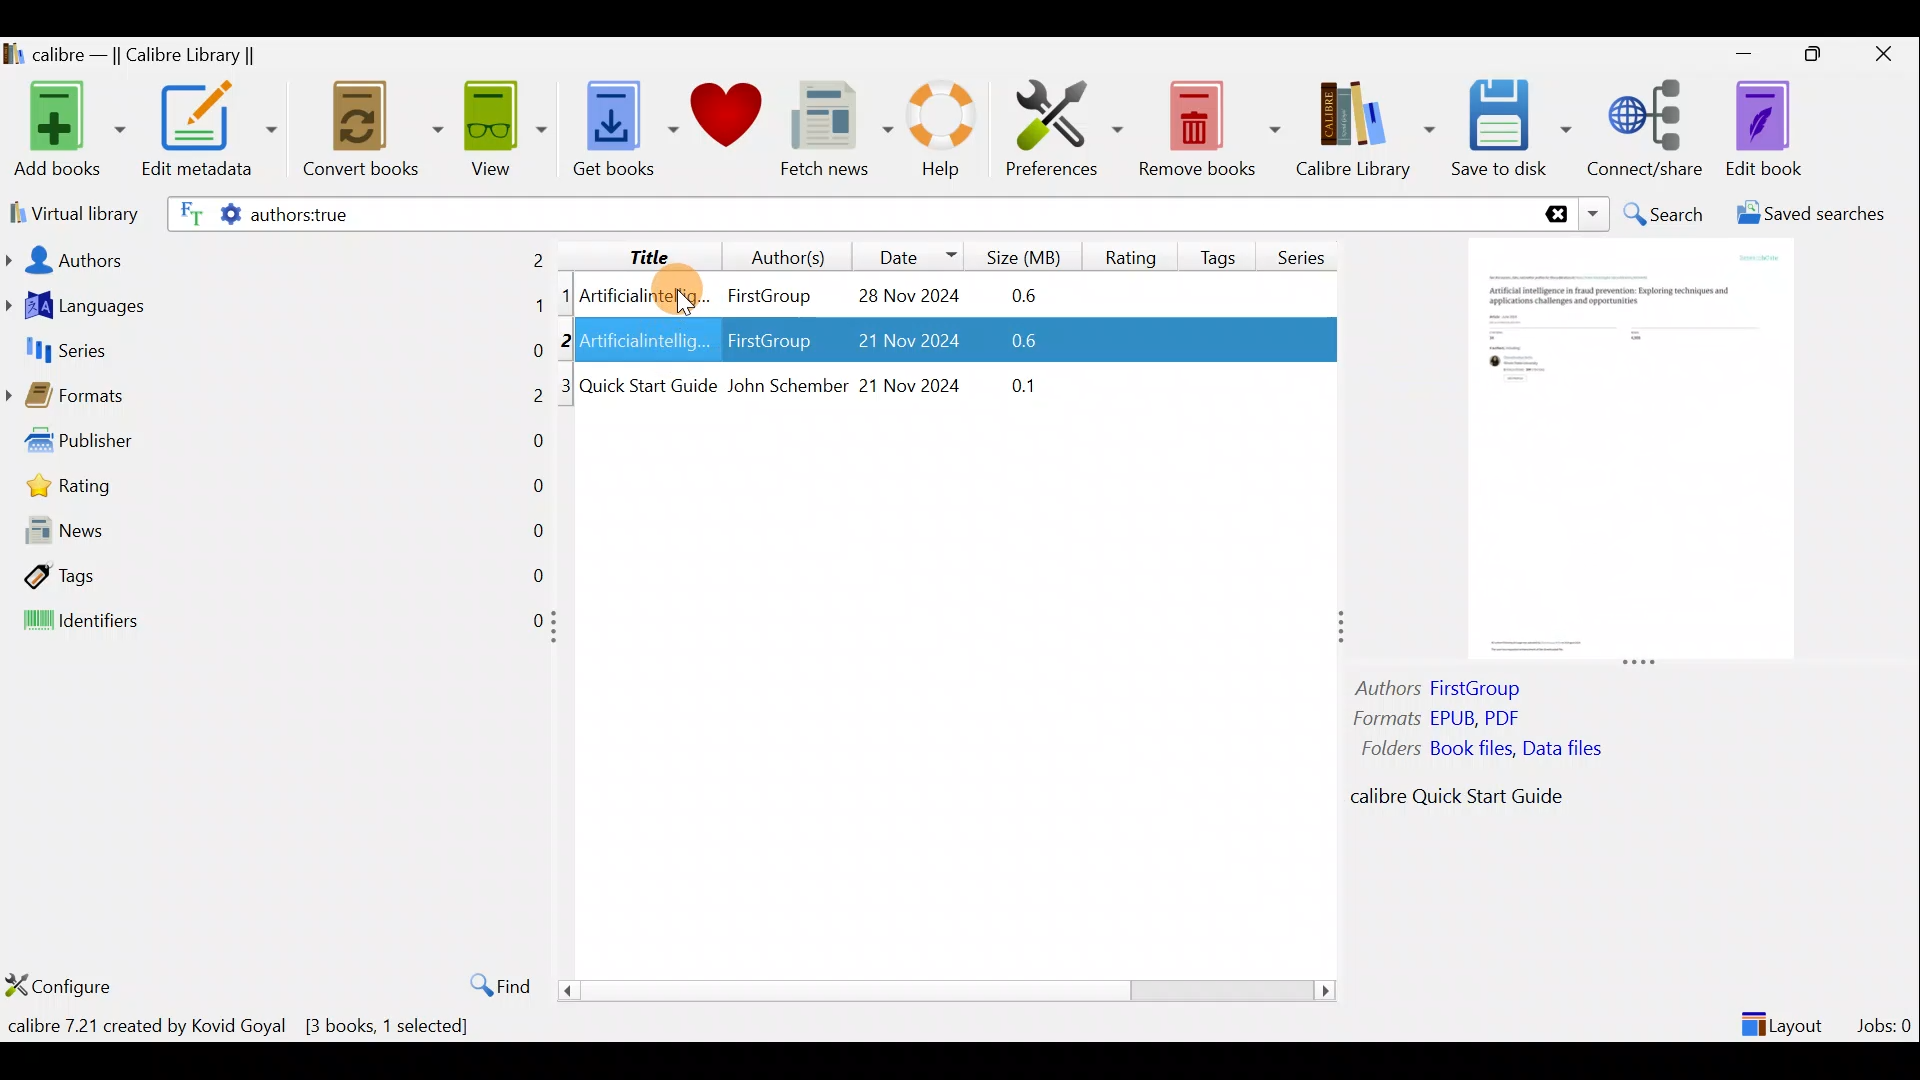 The height and width of the screenshot is (1080, 1920). Describe the element at coordinates (648, 386) in the screenshot. I see `Quick Start Guide` at that location.